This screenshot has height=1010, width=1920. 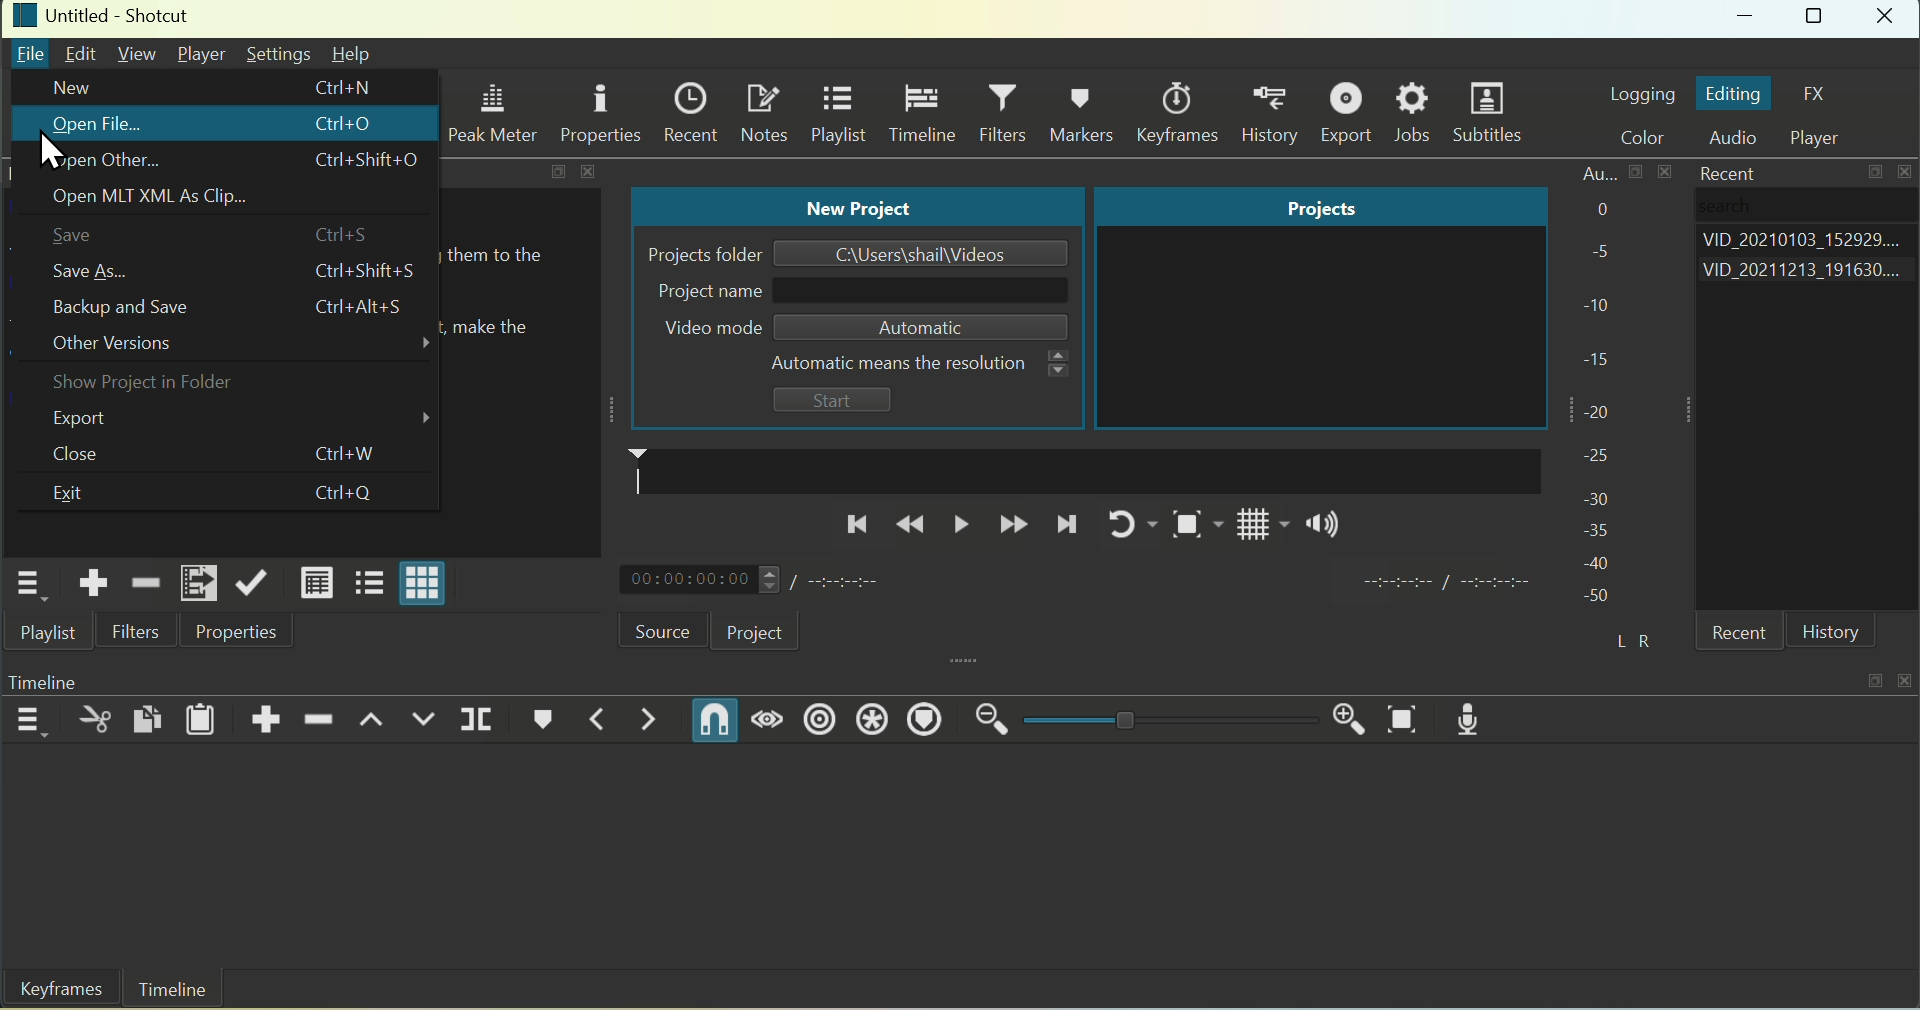 I want to click on Source, so click(x=647, y=630).